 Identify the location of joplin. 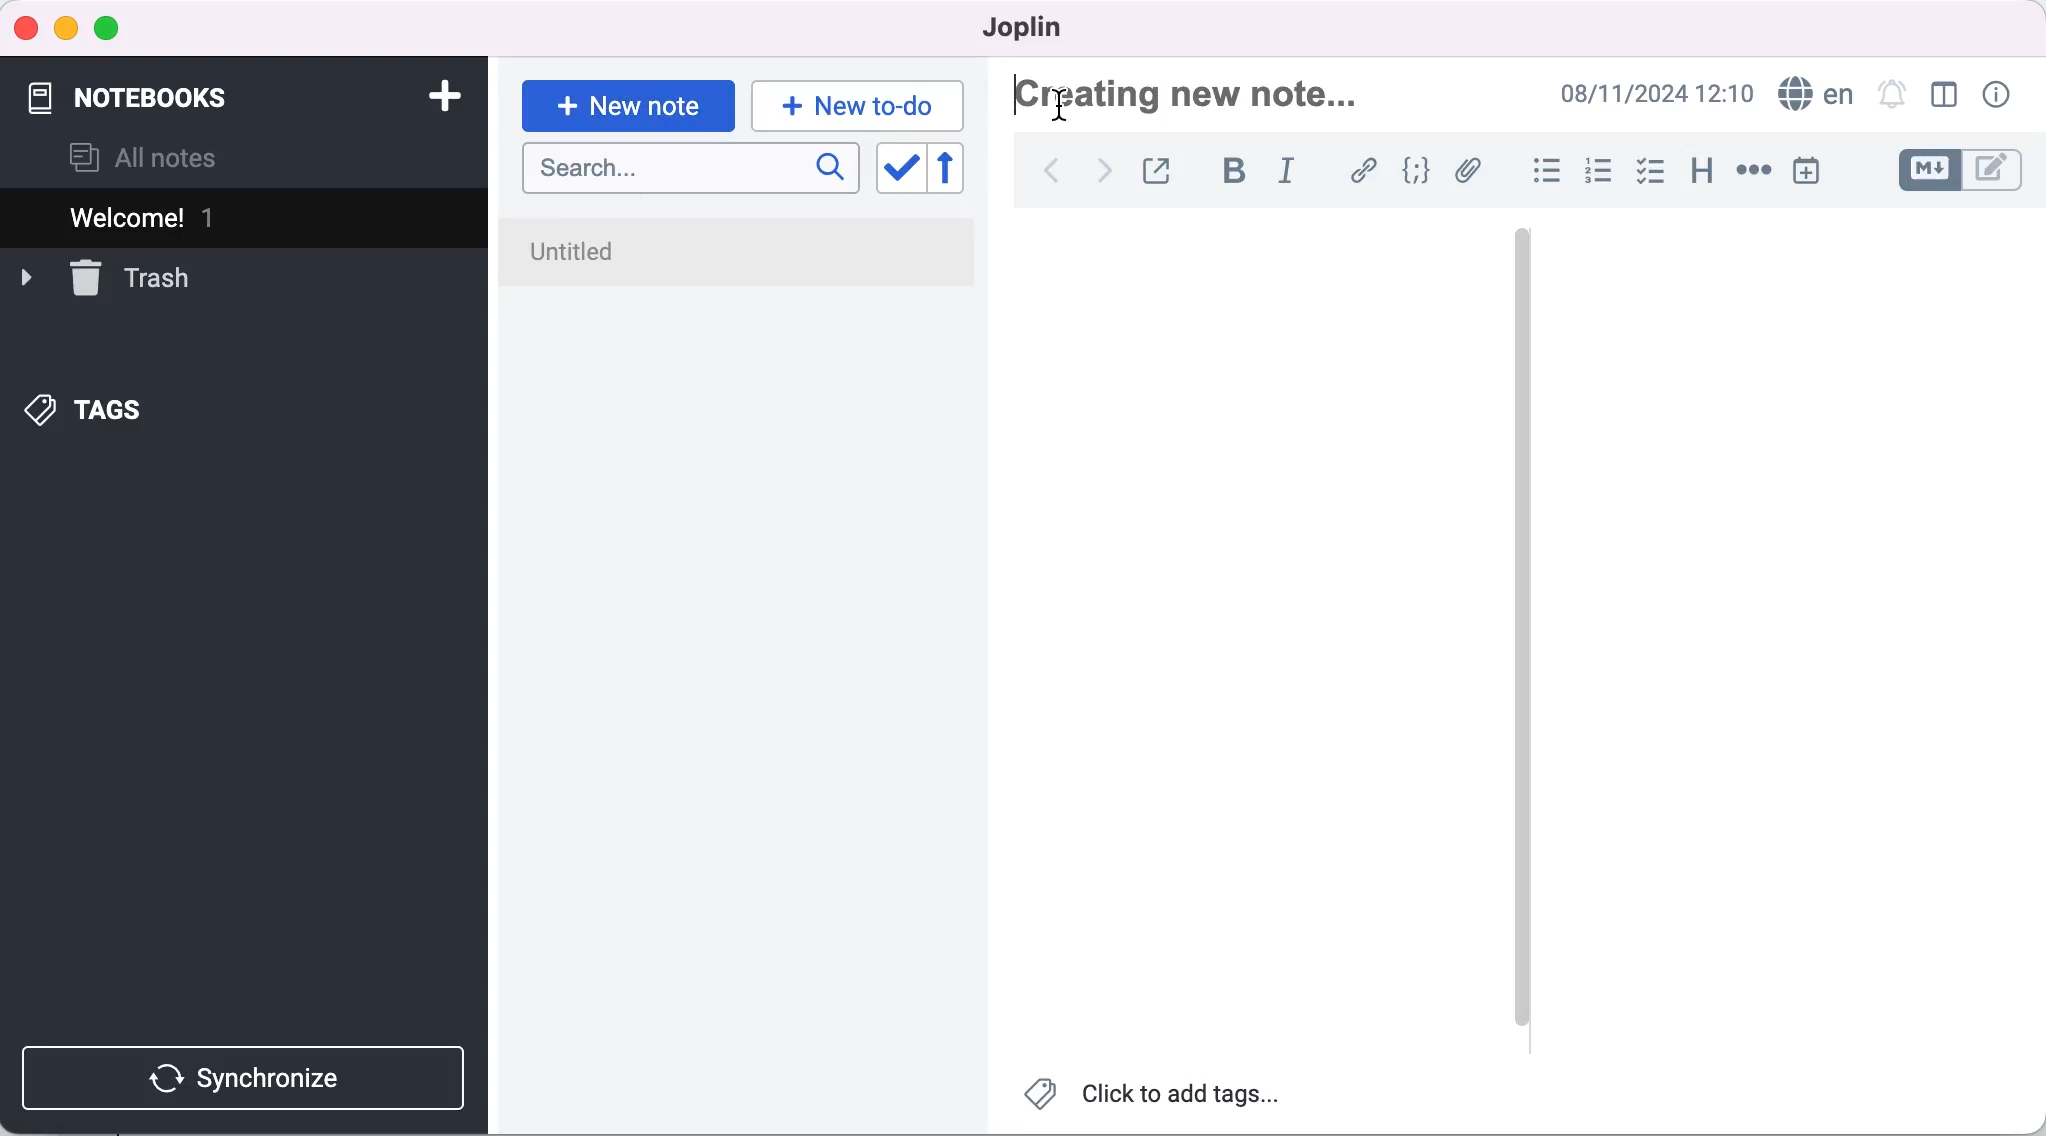
(1028, 30).